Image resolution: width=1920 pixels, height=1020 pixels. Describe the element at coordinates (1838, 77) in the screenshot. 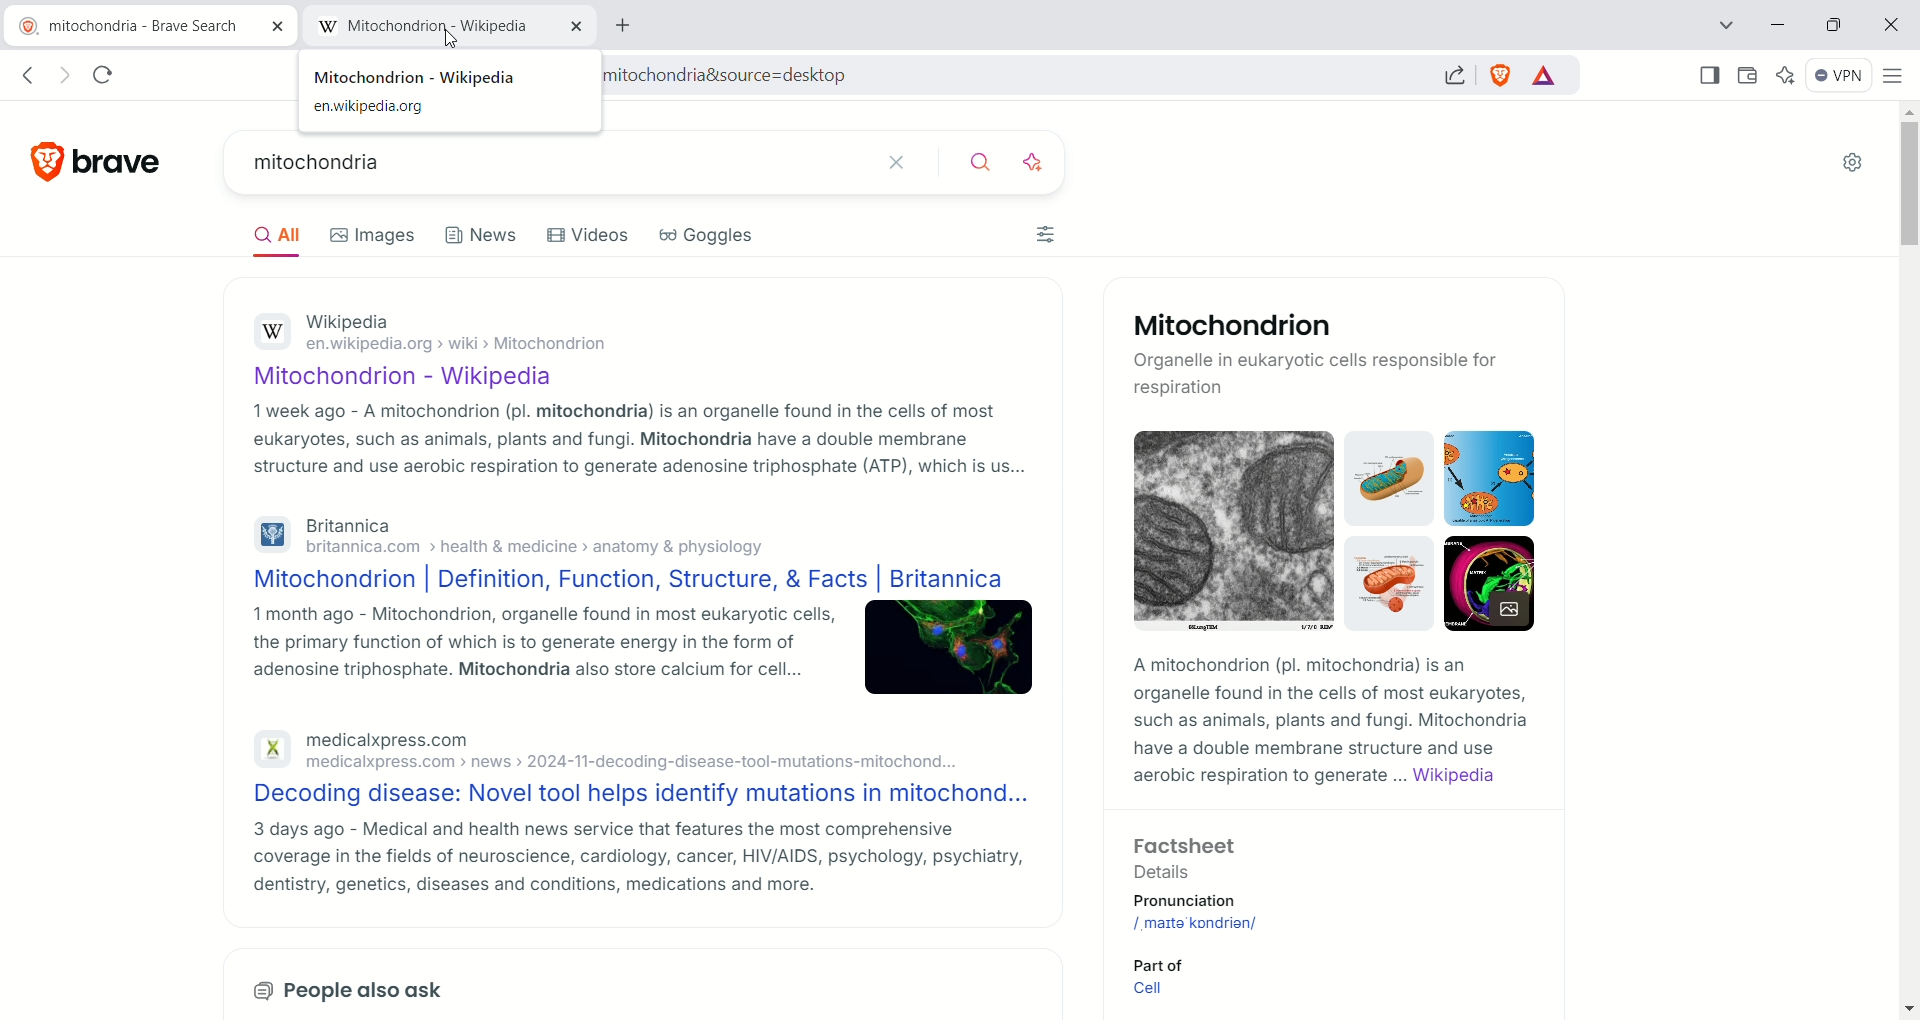

I see `VPN` at that location.